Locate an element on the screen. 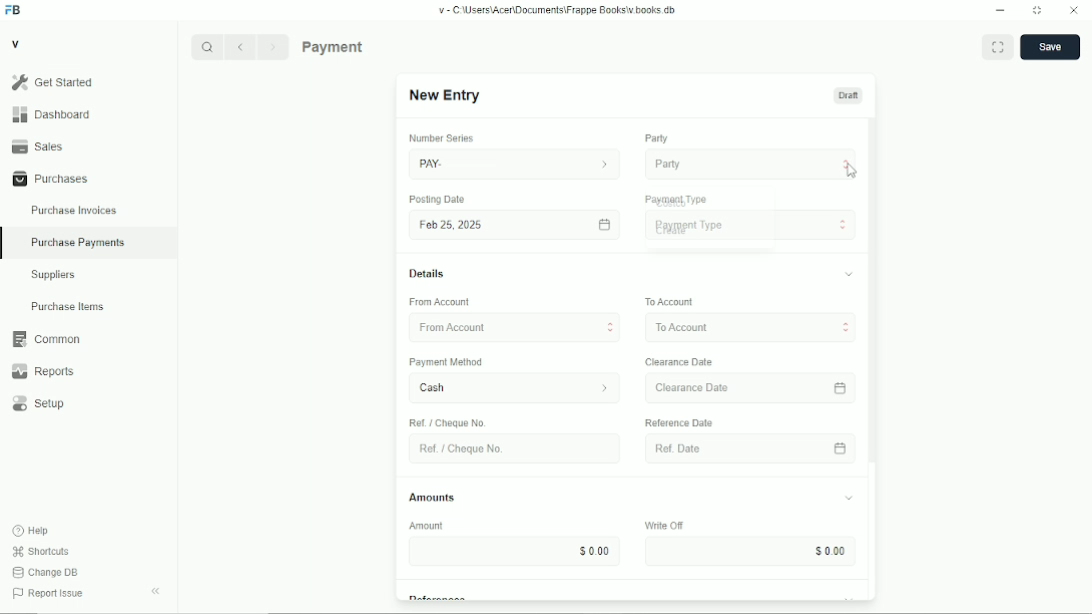  From Account is located at coordinates (508, 325).